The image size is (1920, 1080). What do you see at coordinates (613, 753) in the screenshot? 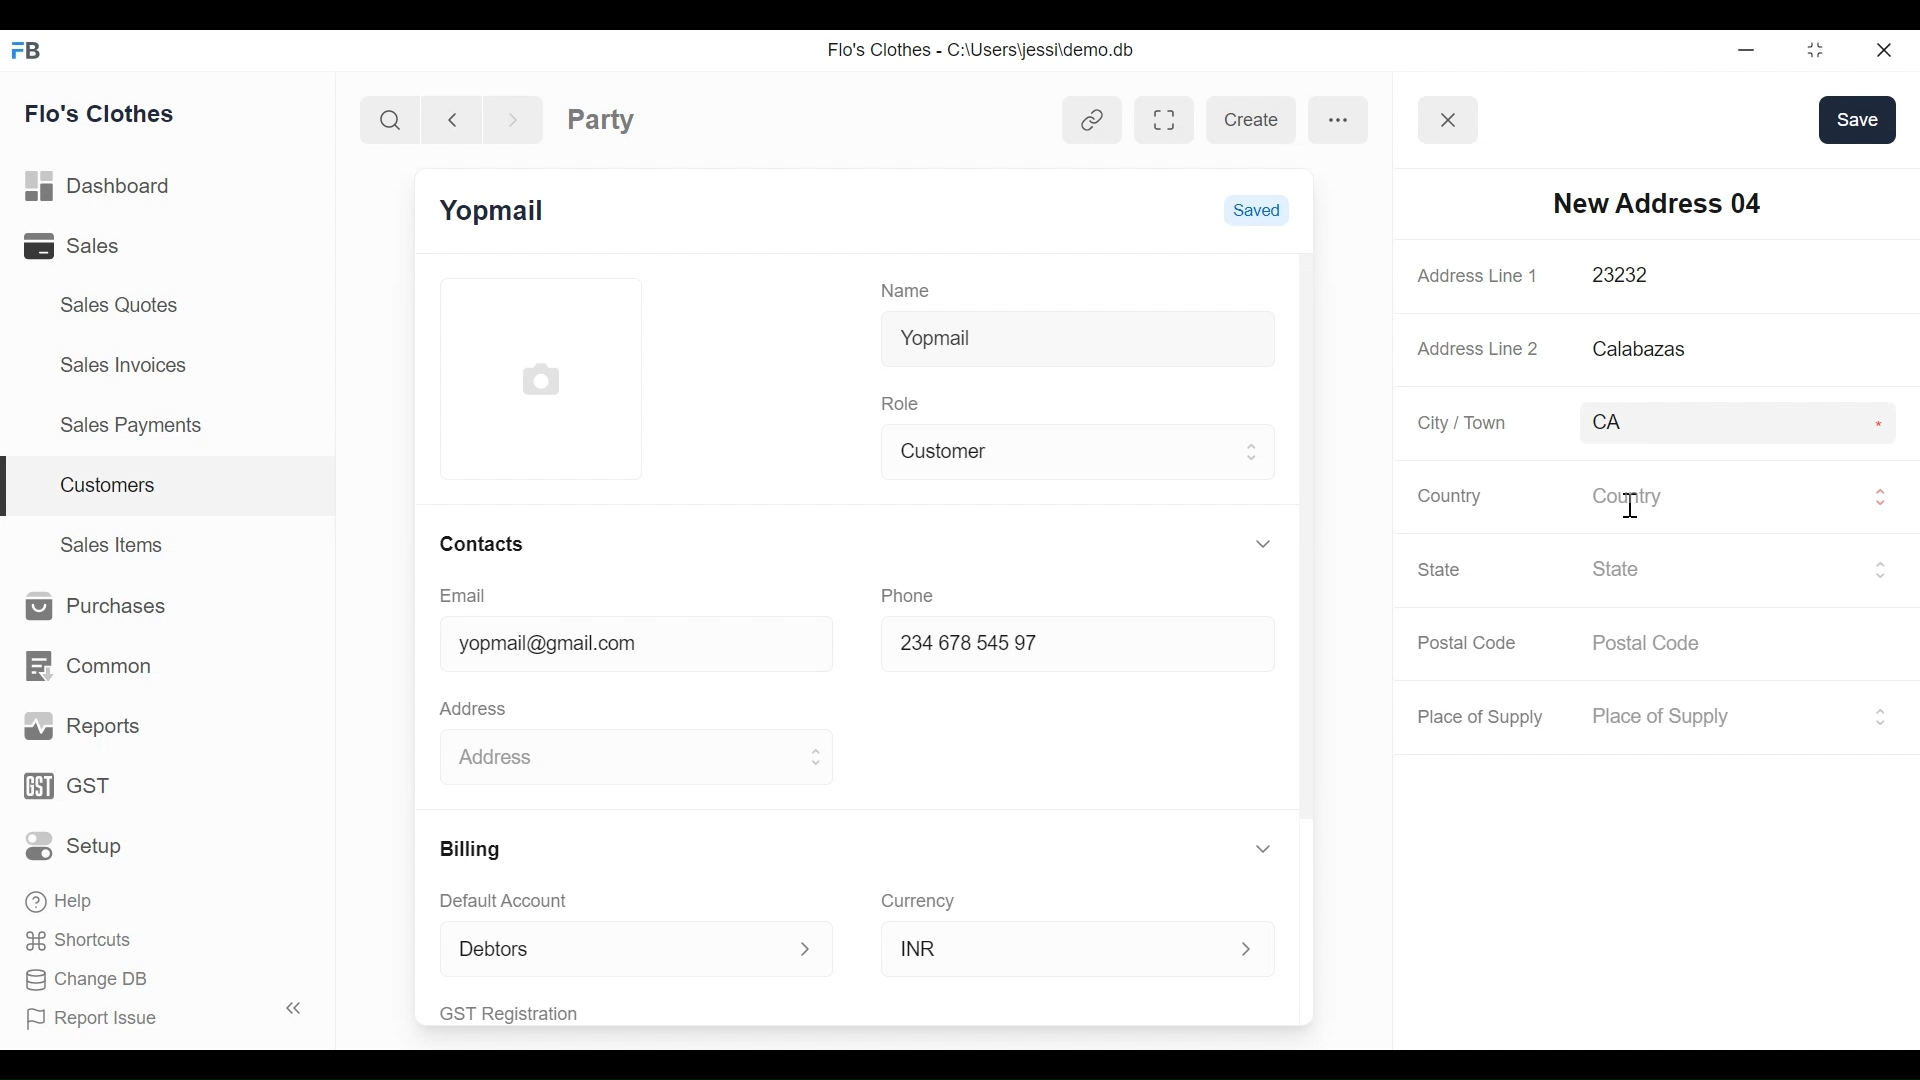
I see `Address` at bounding box center [613, 753].